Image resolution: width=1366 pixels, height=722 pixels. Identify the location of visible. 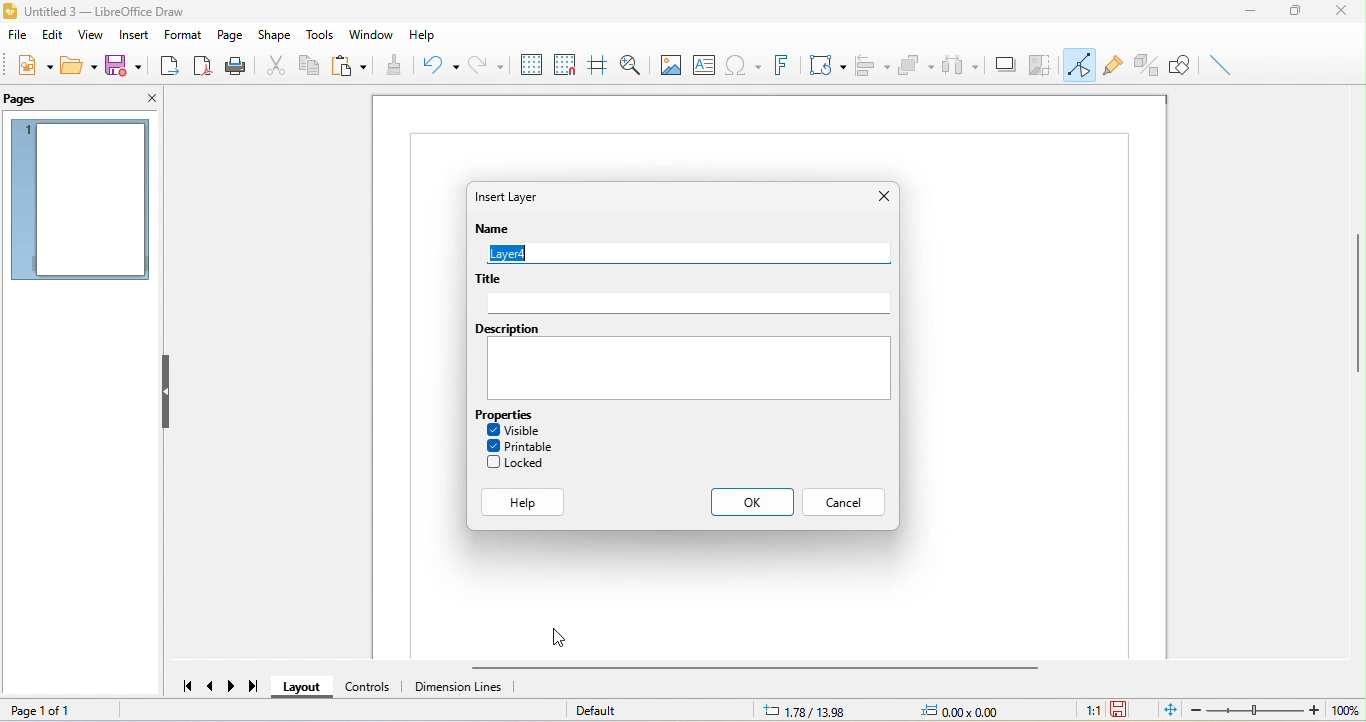
(517, 429).